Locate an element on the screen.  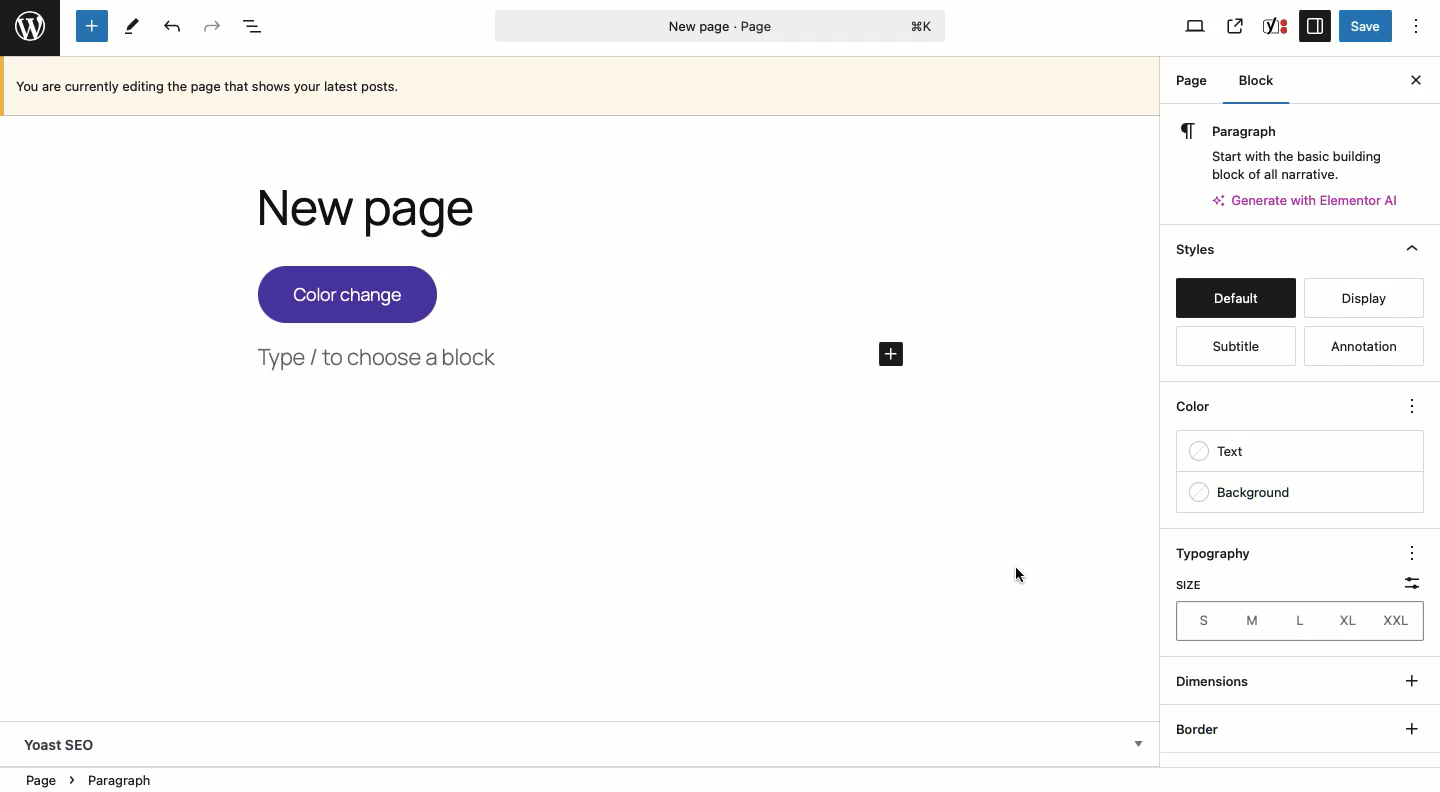
Wordpress logo is located at coordinates (30, 26).